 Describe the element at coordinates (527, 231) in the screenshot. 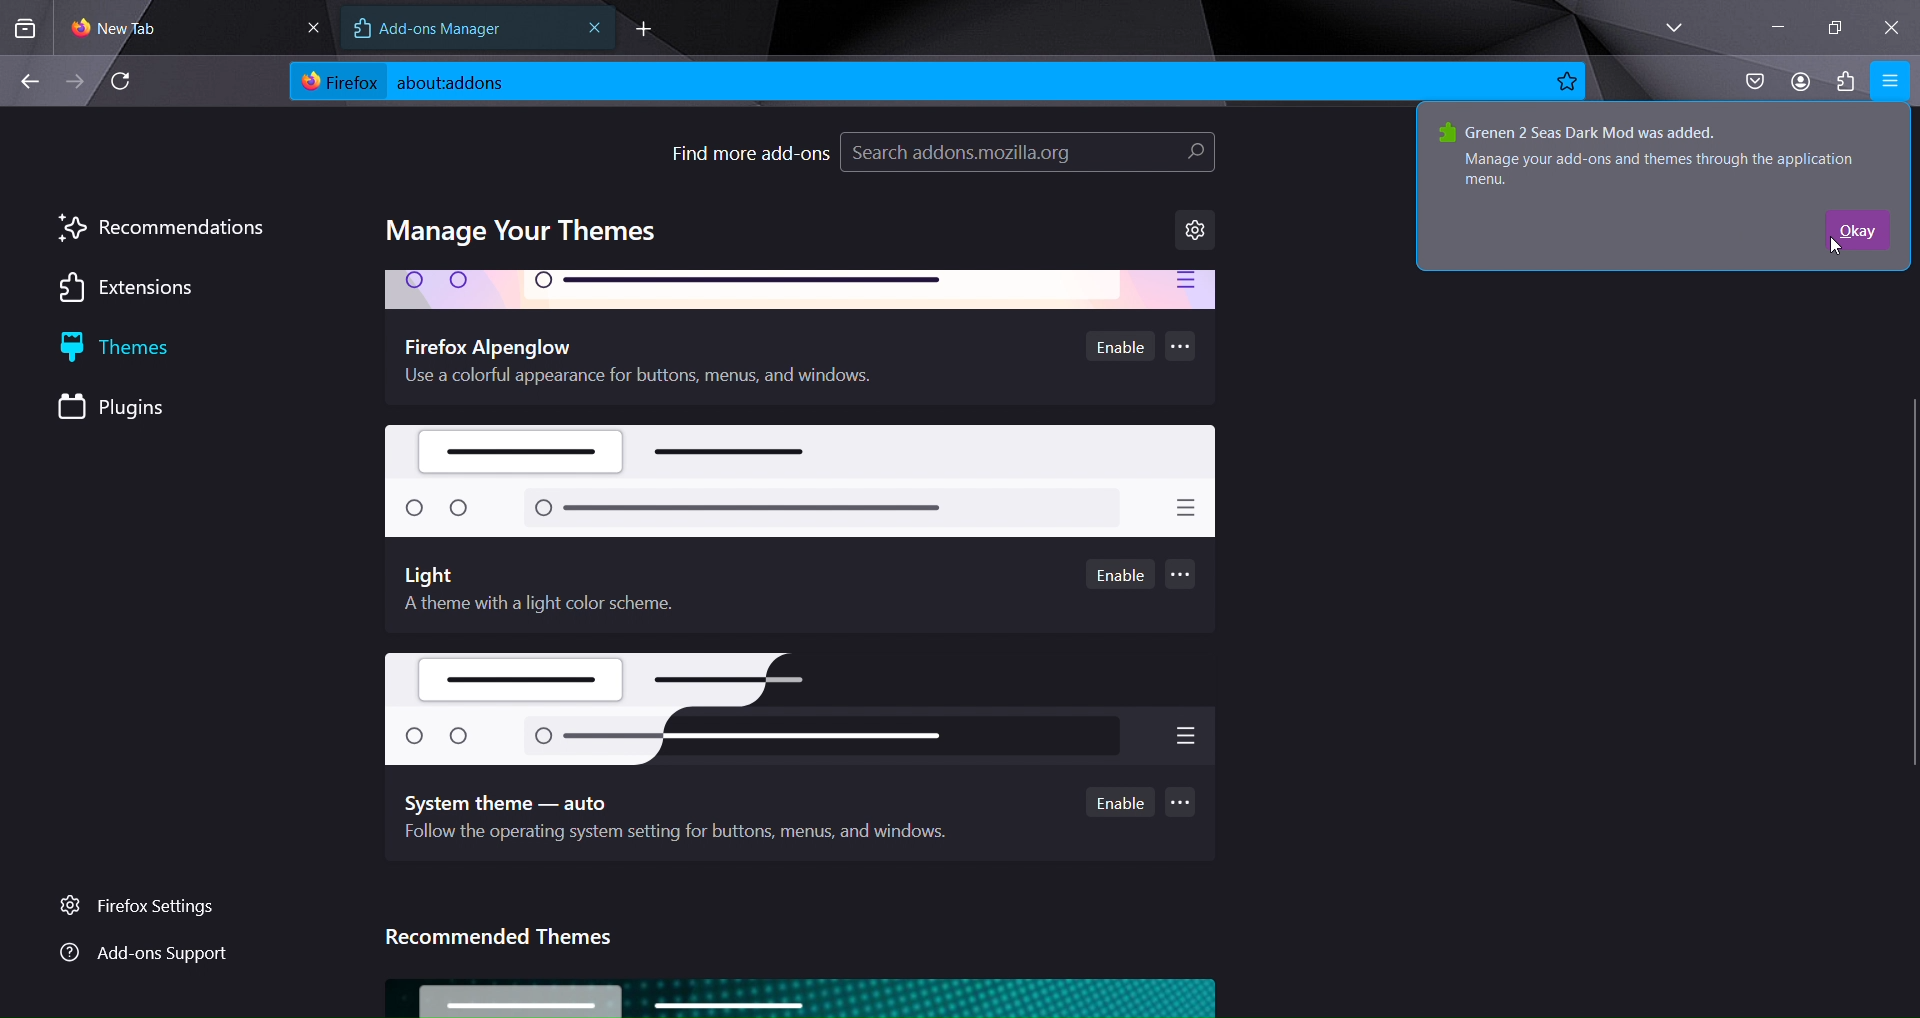

I see `manage your themes` at that location.